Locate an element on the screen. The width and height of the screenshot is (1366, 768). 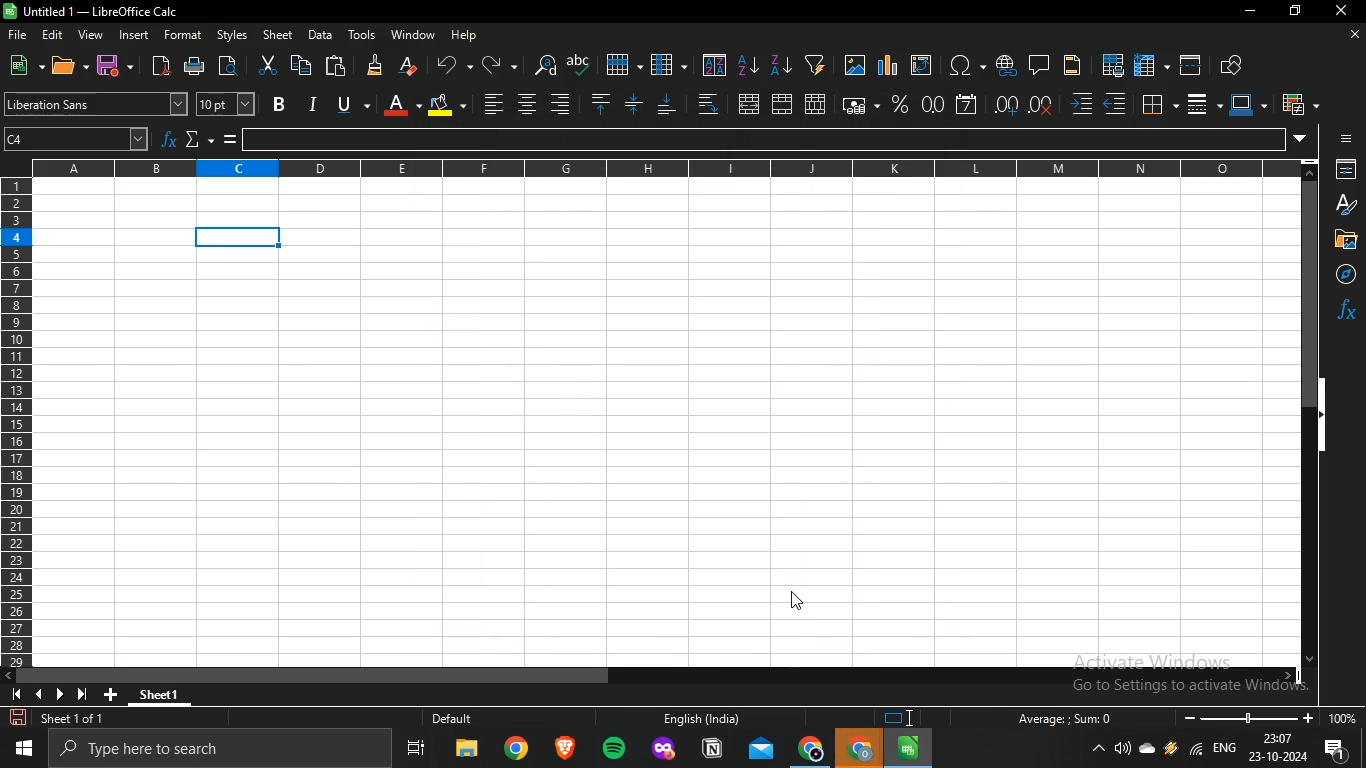
new sheet is located at coordinates (115, 692).